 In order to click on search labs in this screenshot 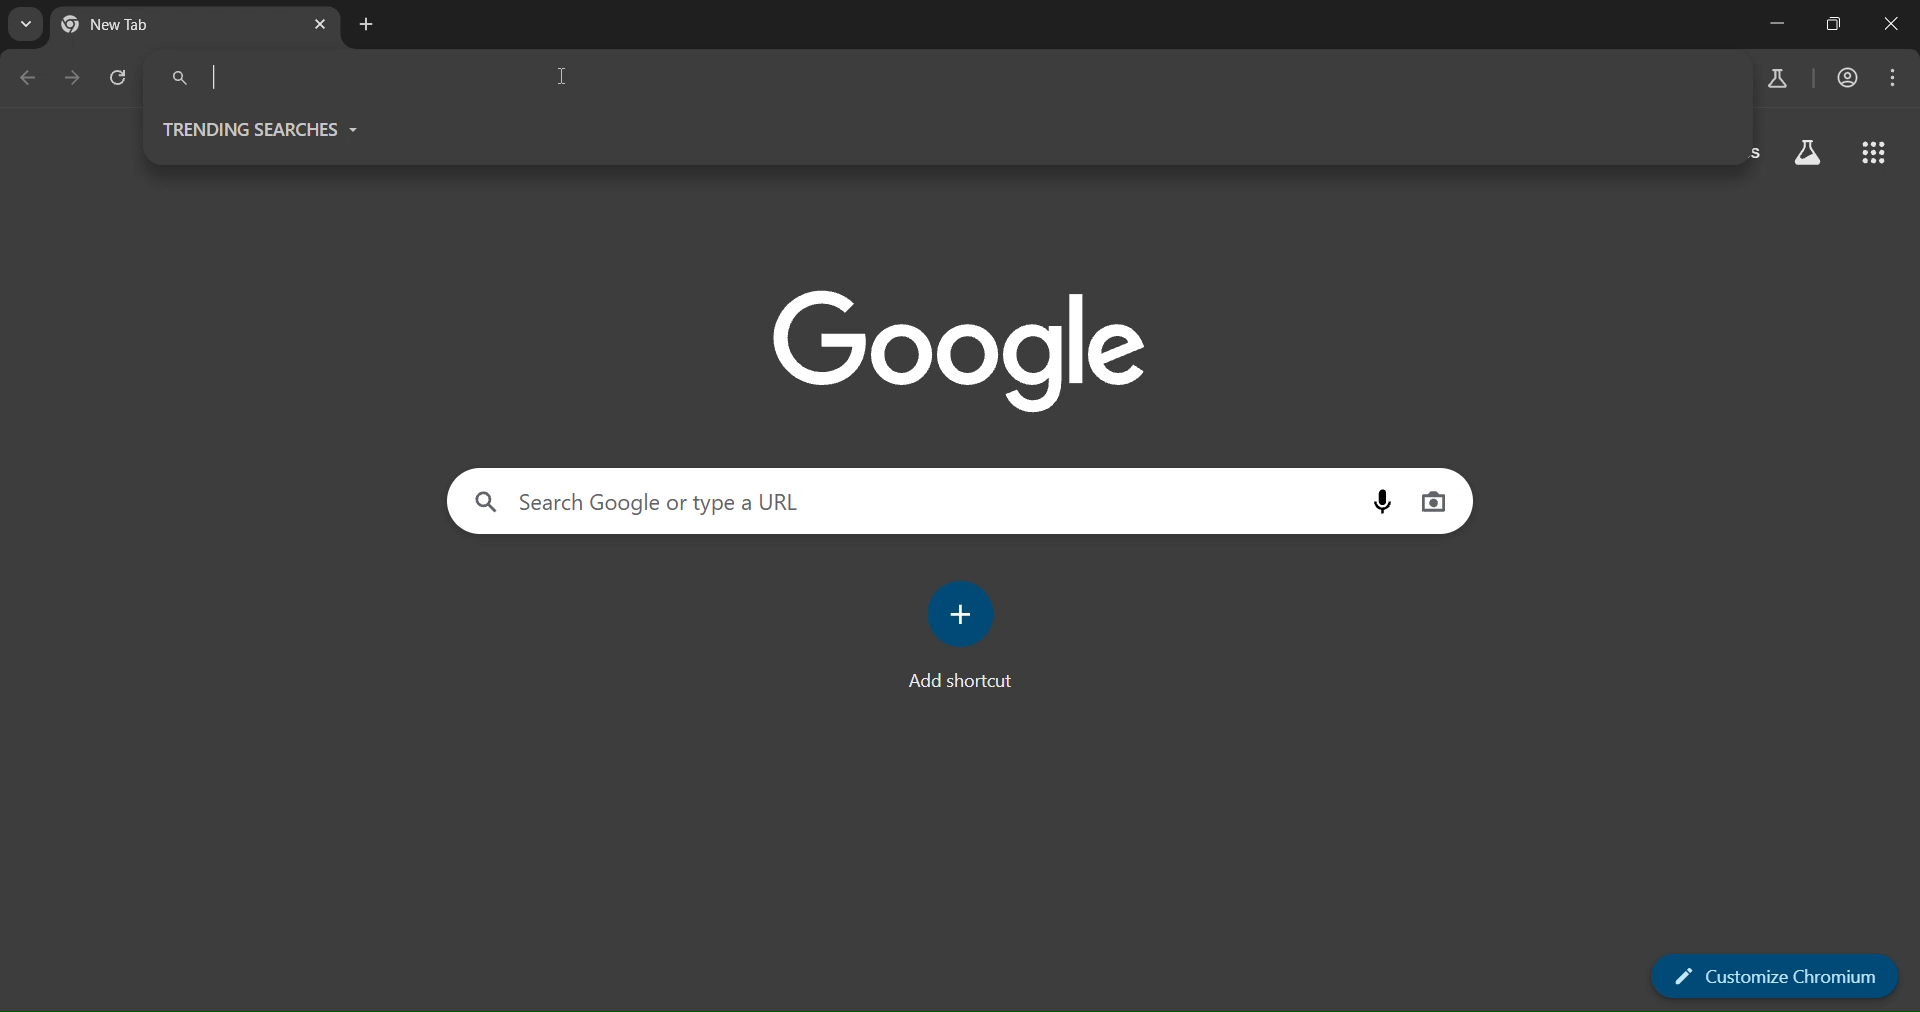, I will do `click(1775, 78)`.